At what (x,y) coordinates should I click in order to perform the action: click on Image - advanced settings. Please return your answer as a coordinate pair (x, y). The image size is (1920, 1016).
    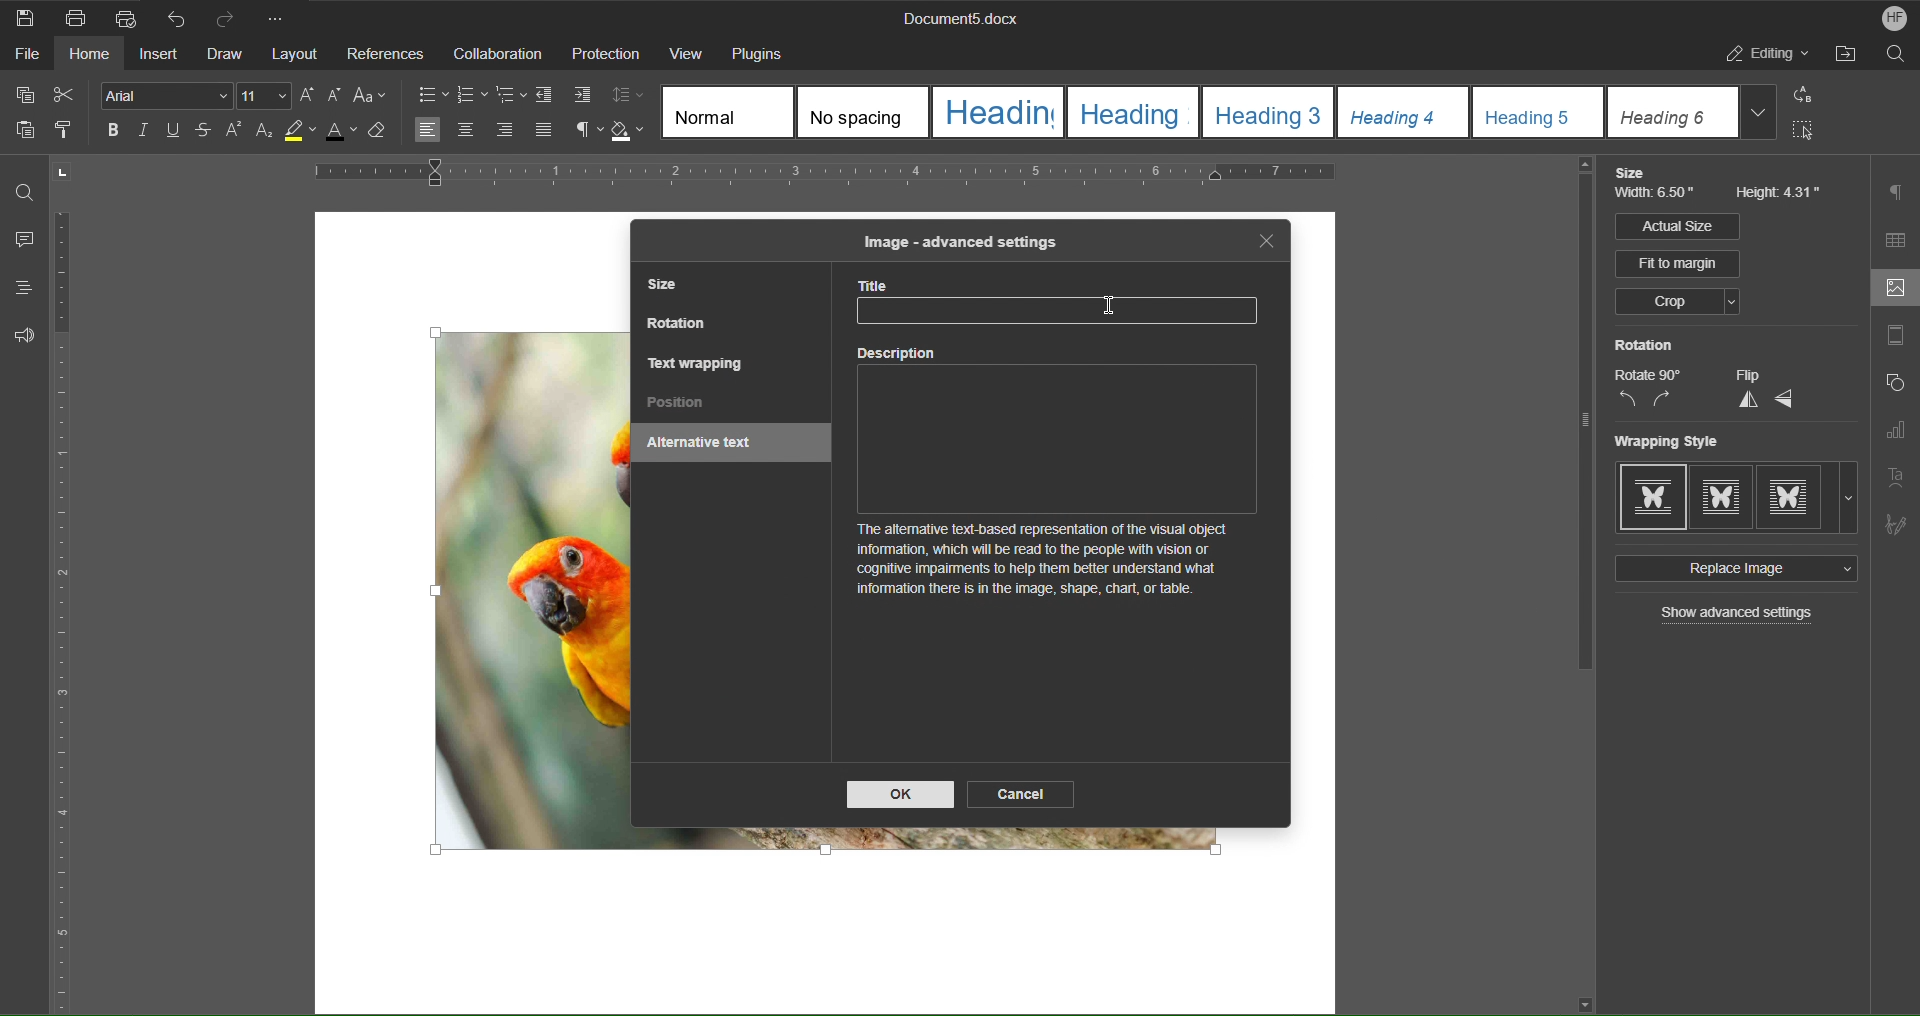
    Looking at the image, I should click on (958, 241).